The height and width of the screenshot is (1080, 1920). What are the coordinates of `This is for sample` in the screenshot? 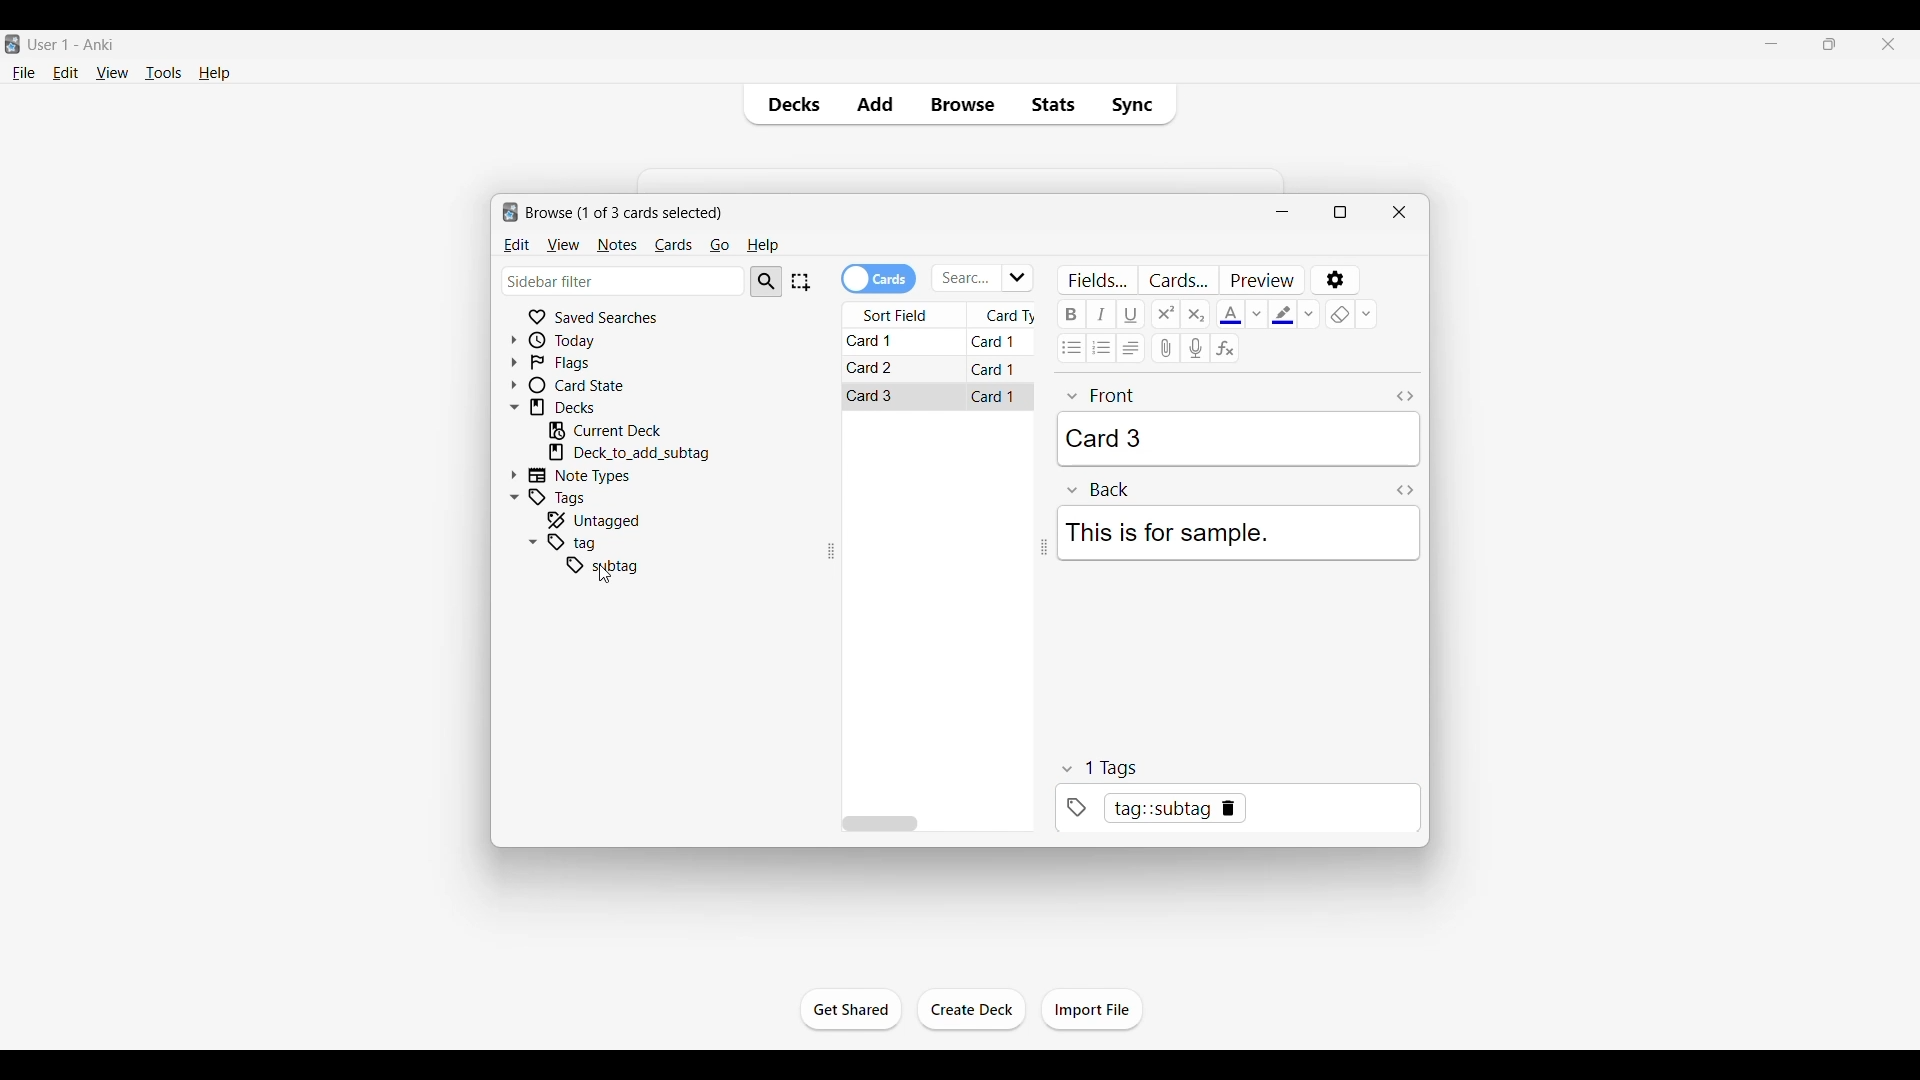 It's located at (1237, 533).